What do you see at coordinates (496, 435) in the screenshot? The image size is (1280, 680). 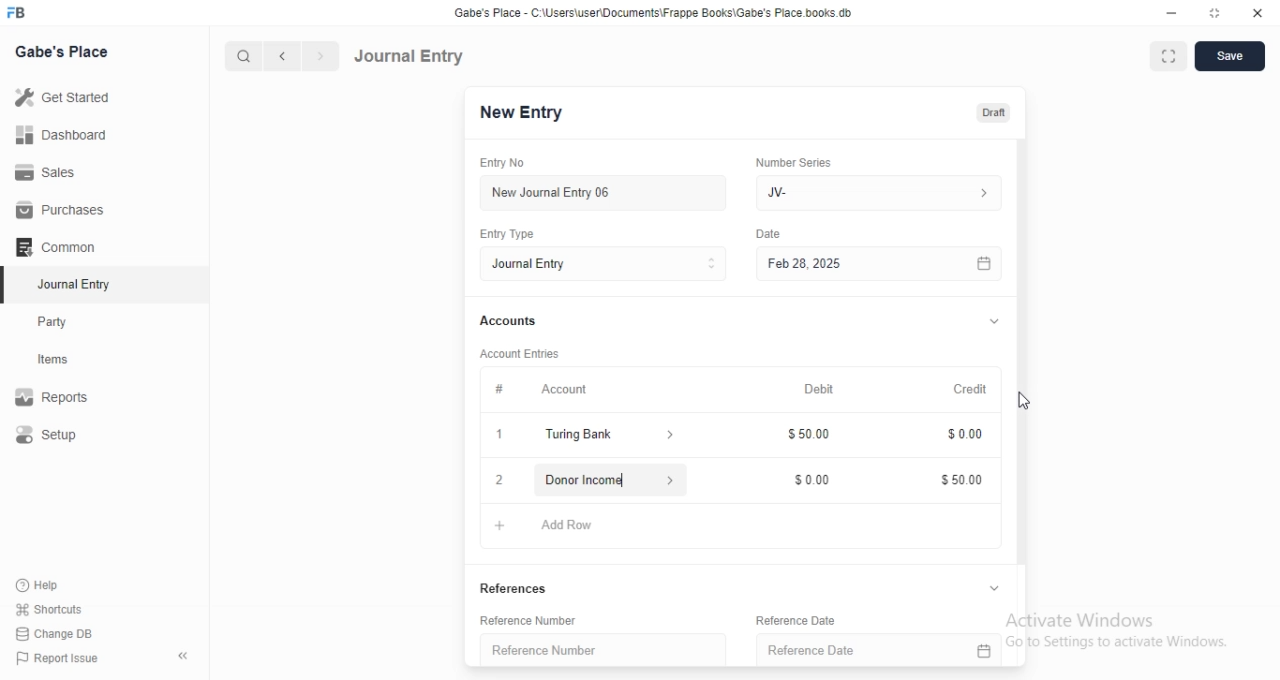 I see `1` at bounding box center [496, 435].